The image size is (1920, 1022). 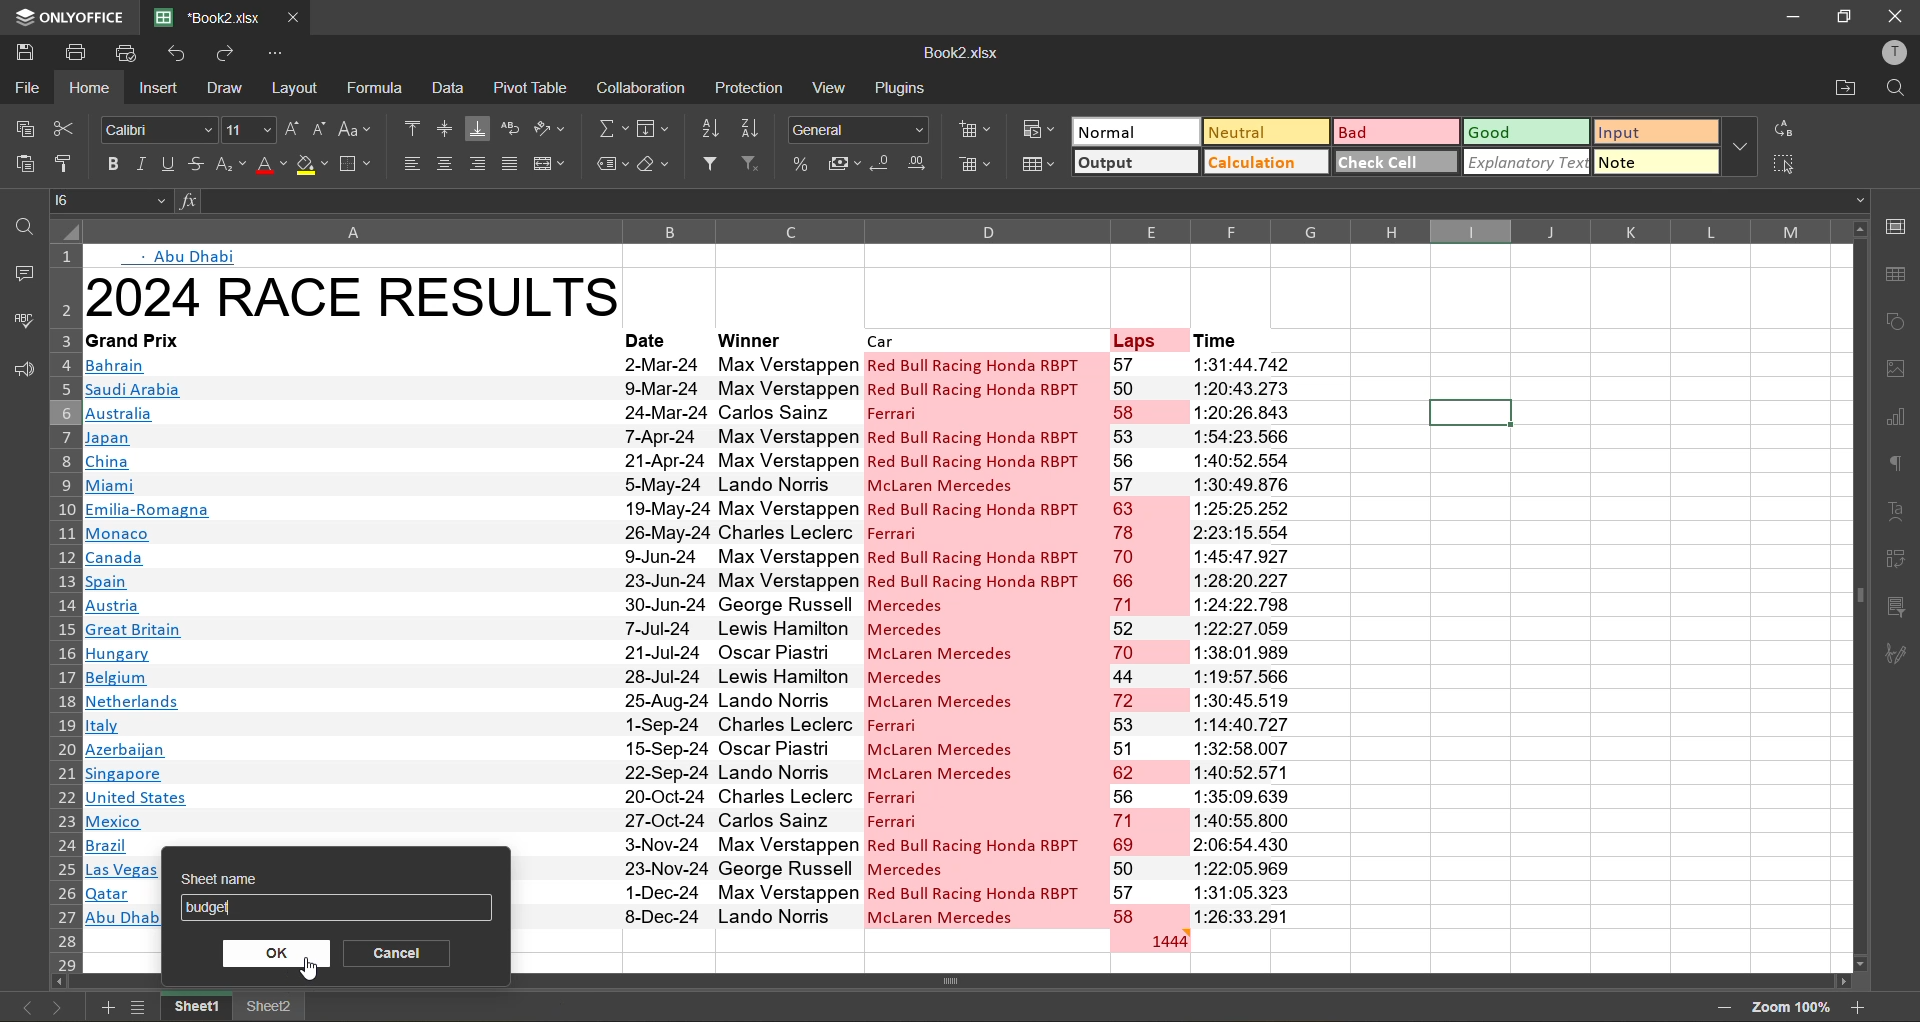 I want to click on maximize, so click(x=1841, y=16).